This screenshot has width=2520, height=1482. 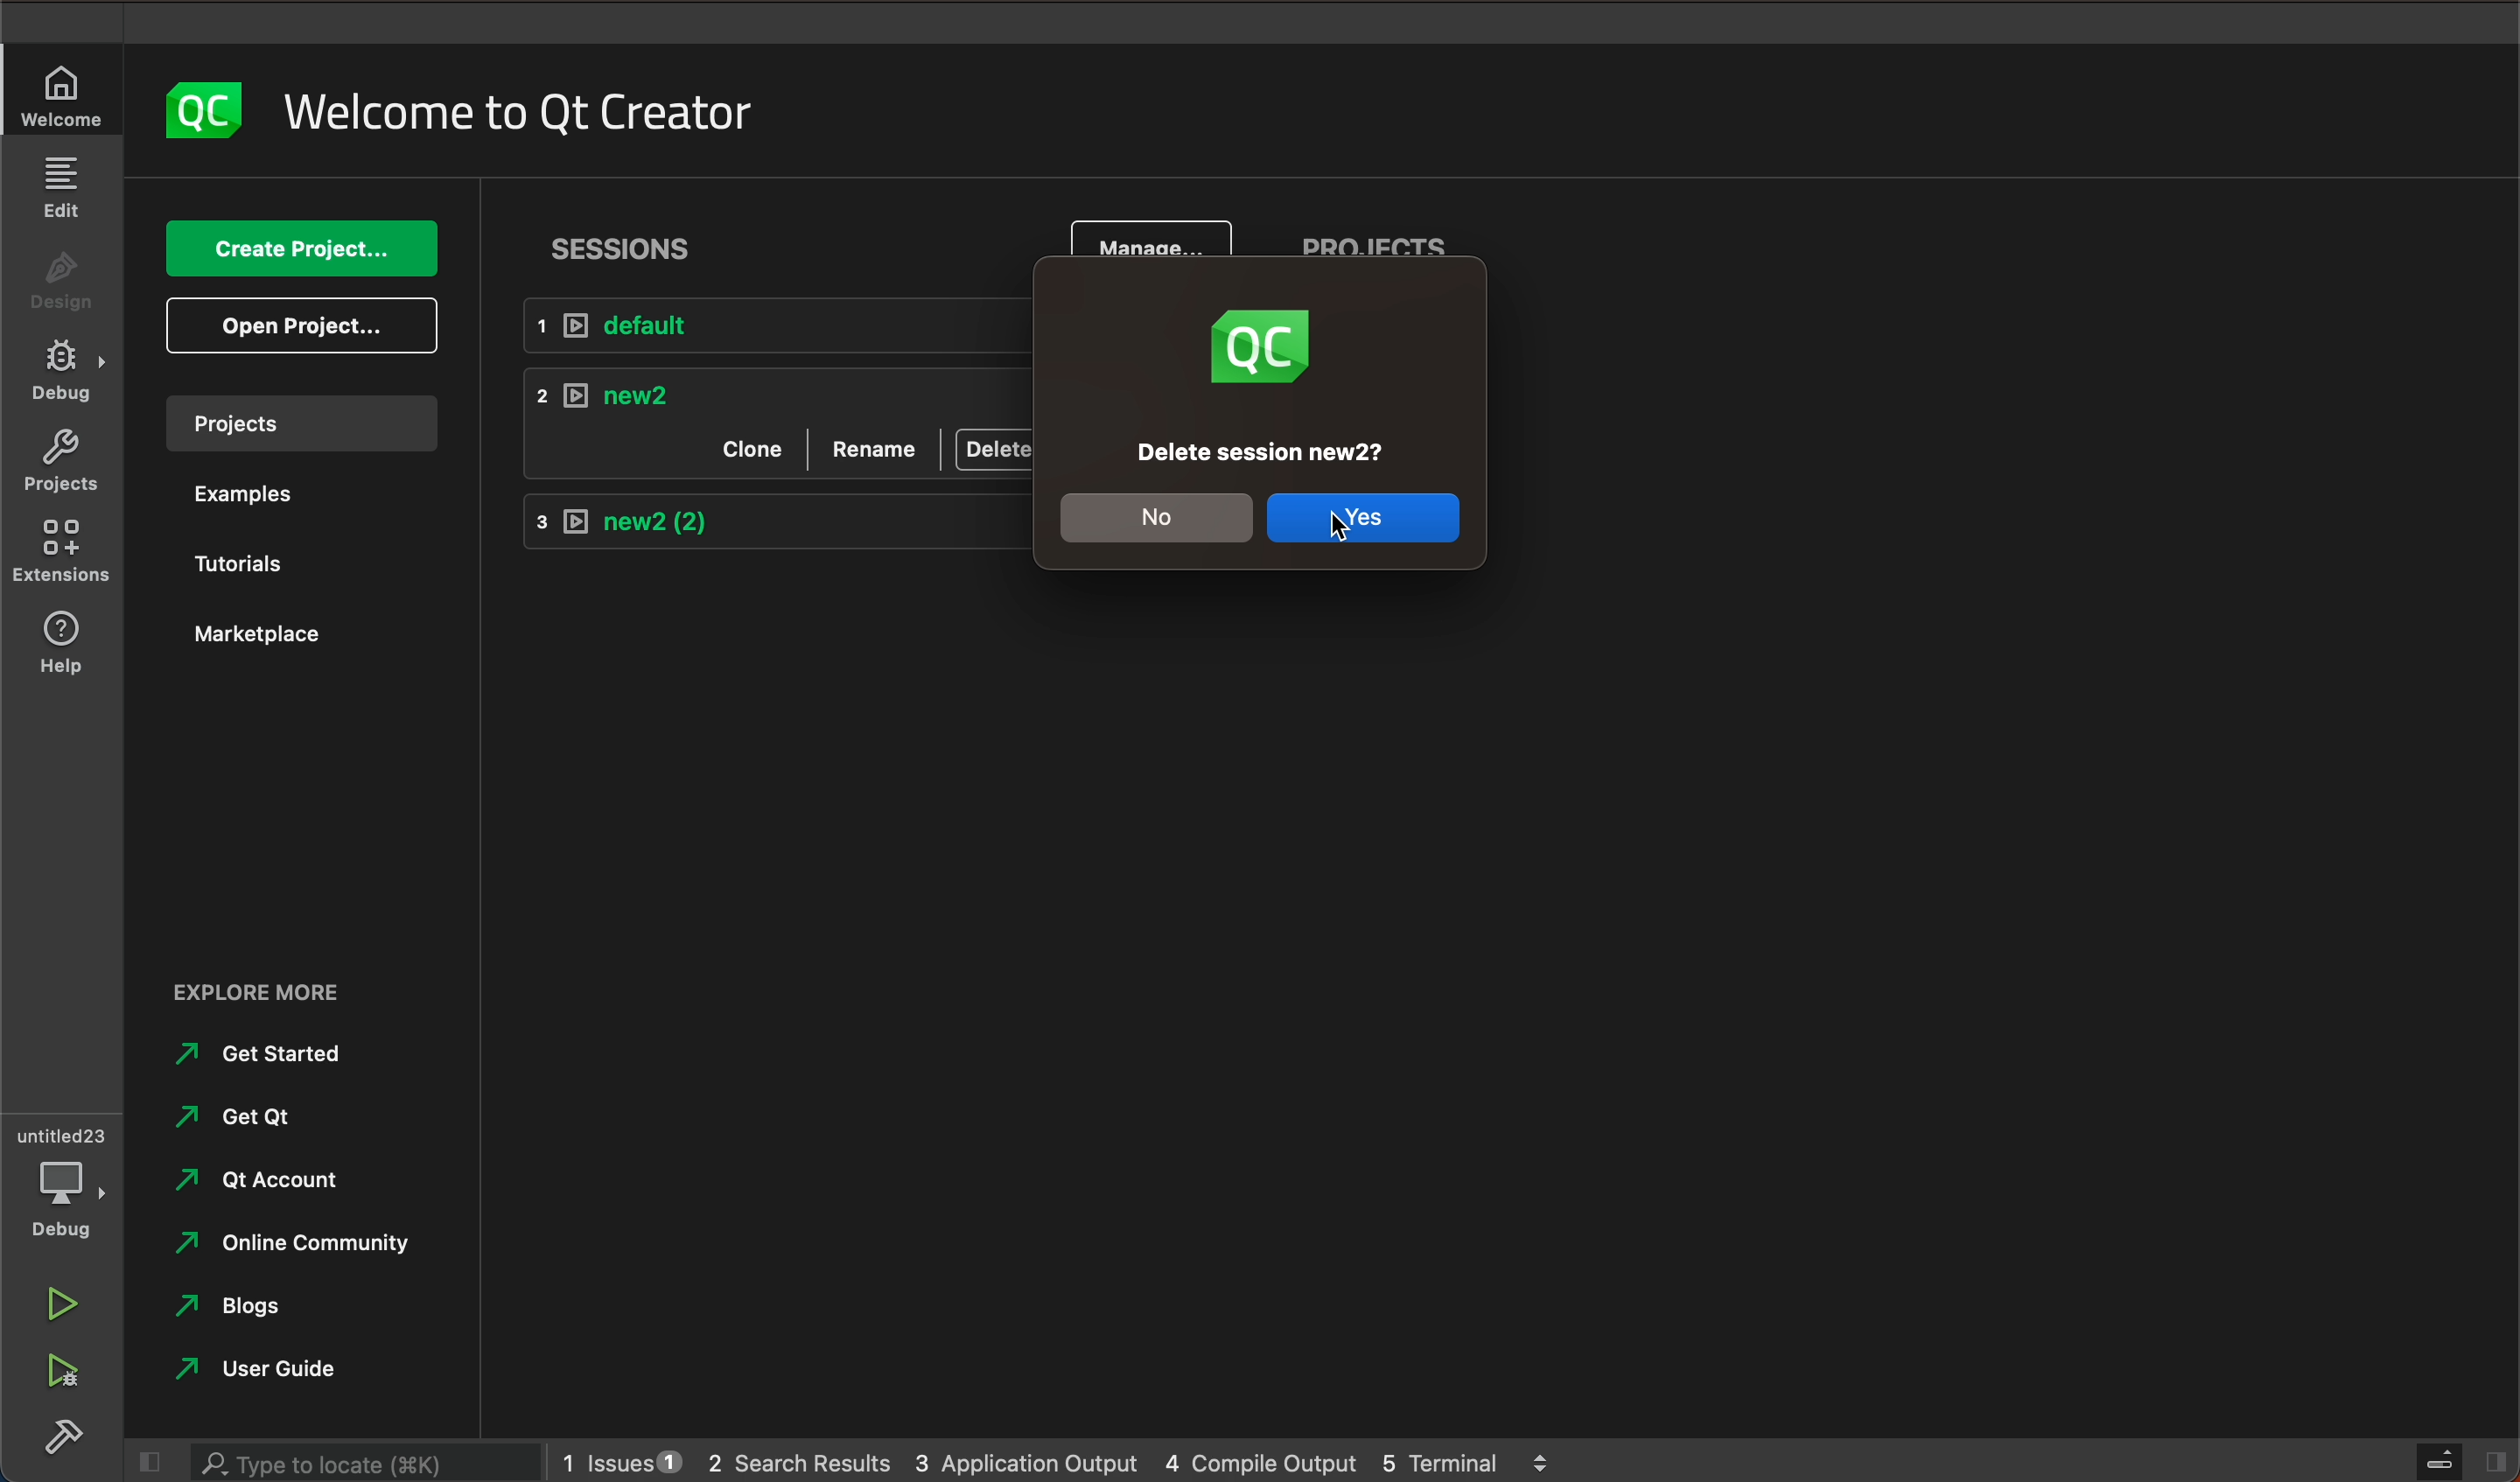 What do you see at coordinates (251, 1117) in the screenshot?
I see `Get qt` at bounding box center [251, 1117].